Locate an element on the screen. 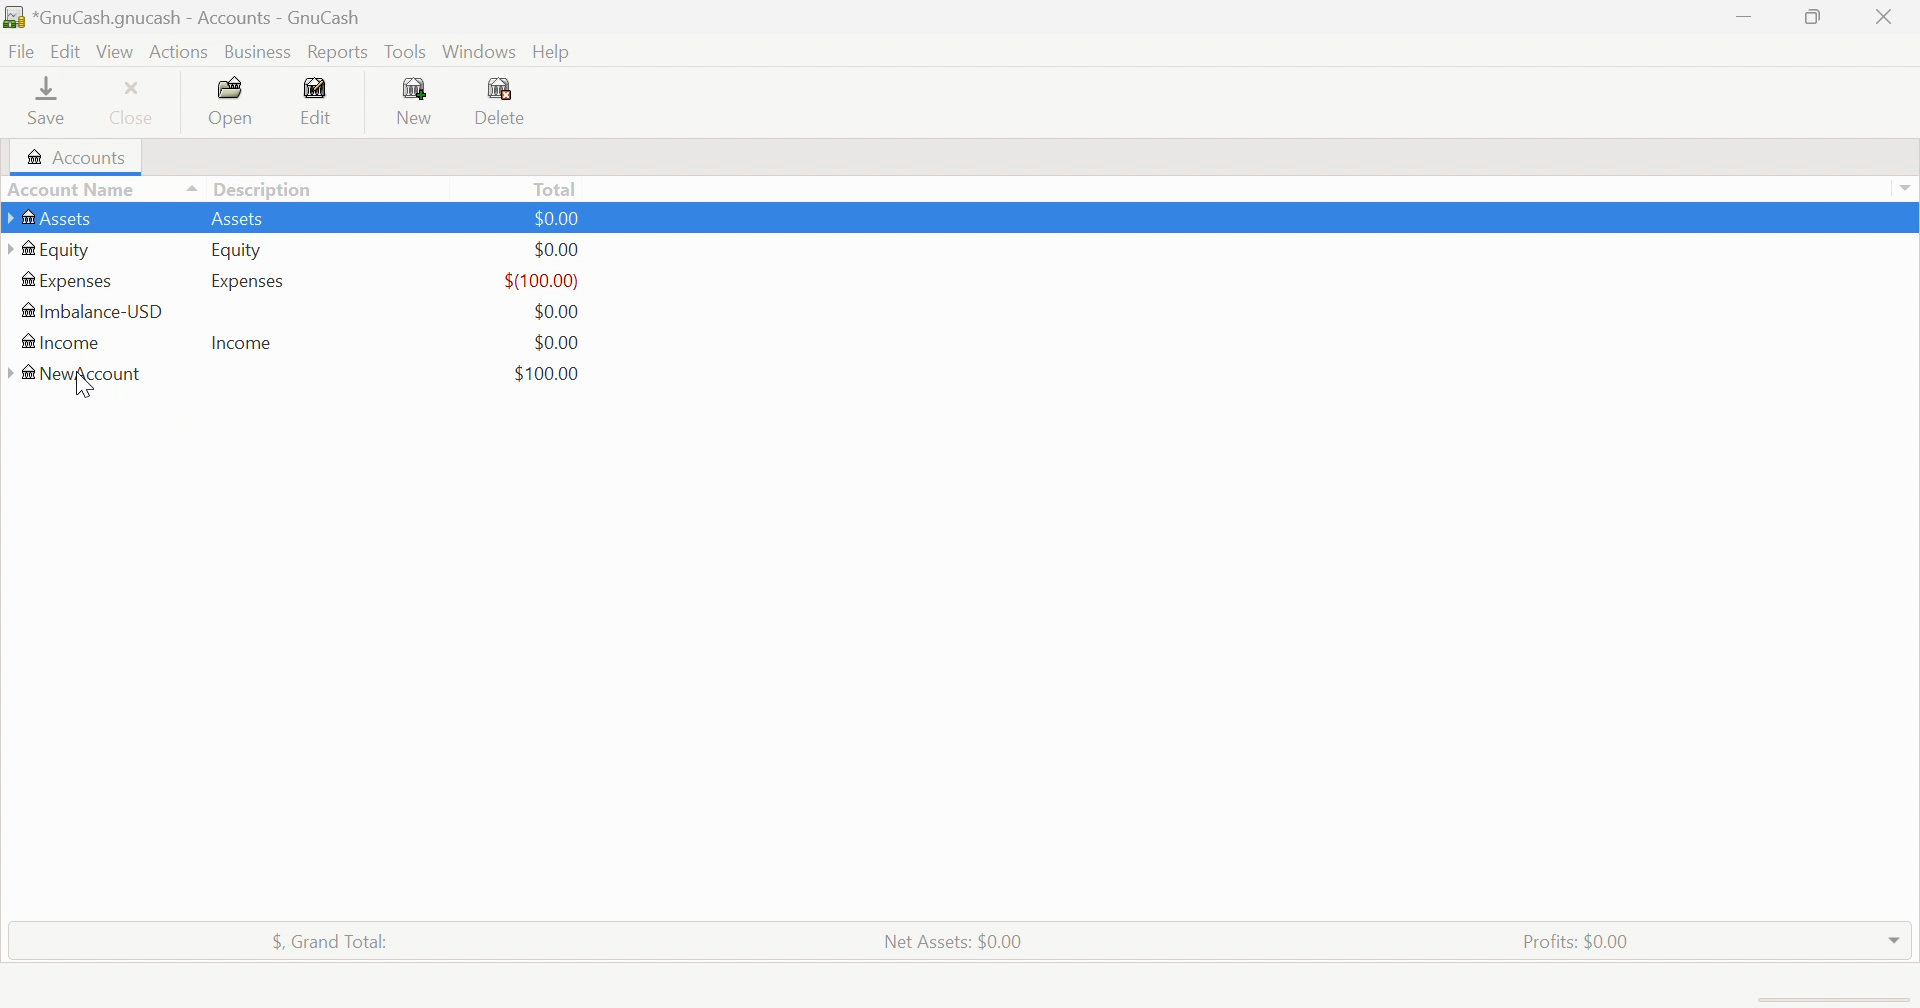 The image size is (1920, 1008). Imbalance-USD is located at coordinates (92, 312).